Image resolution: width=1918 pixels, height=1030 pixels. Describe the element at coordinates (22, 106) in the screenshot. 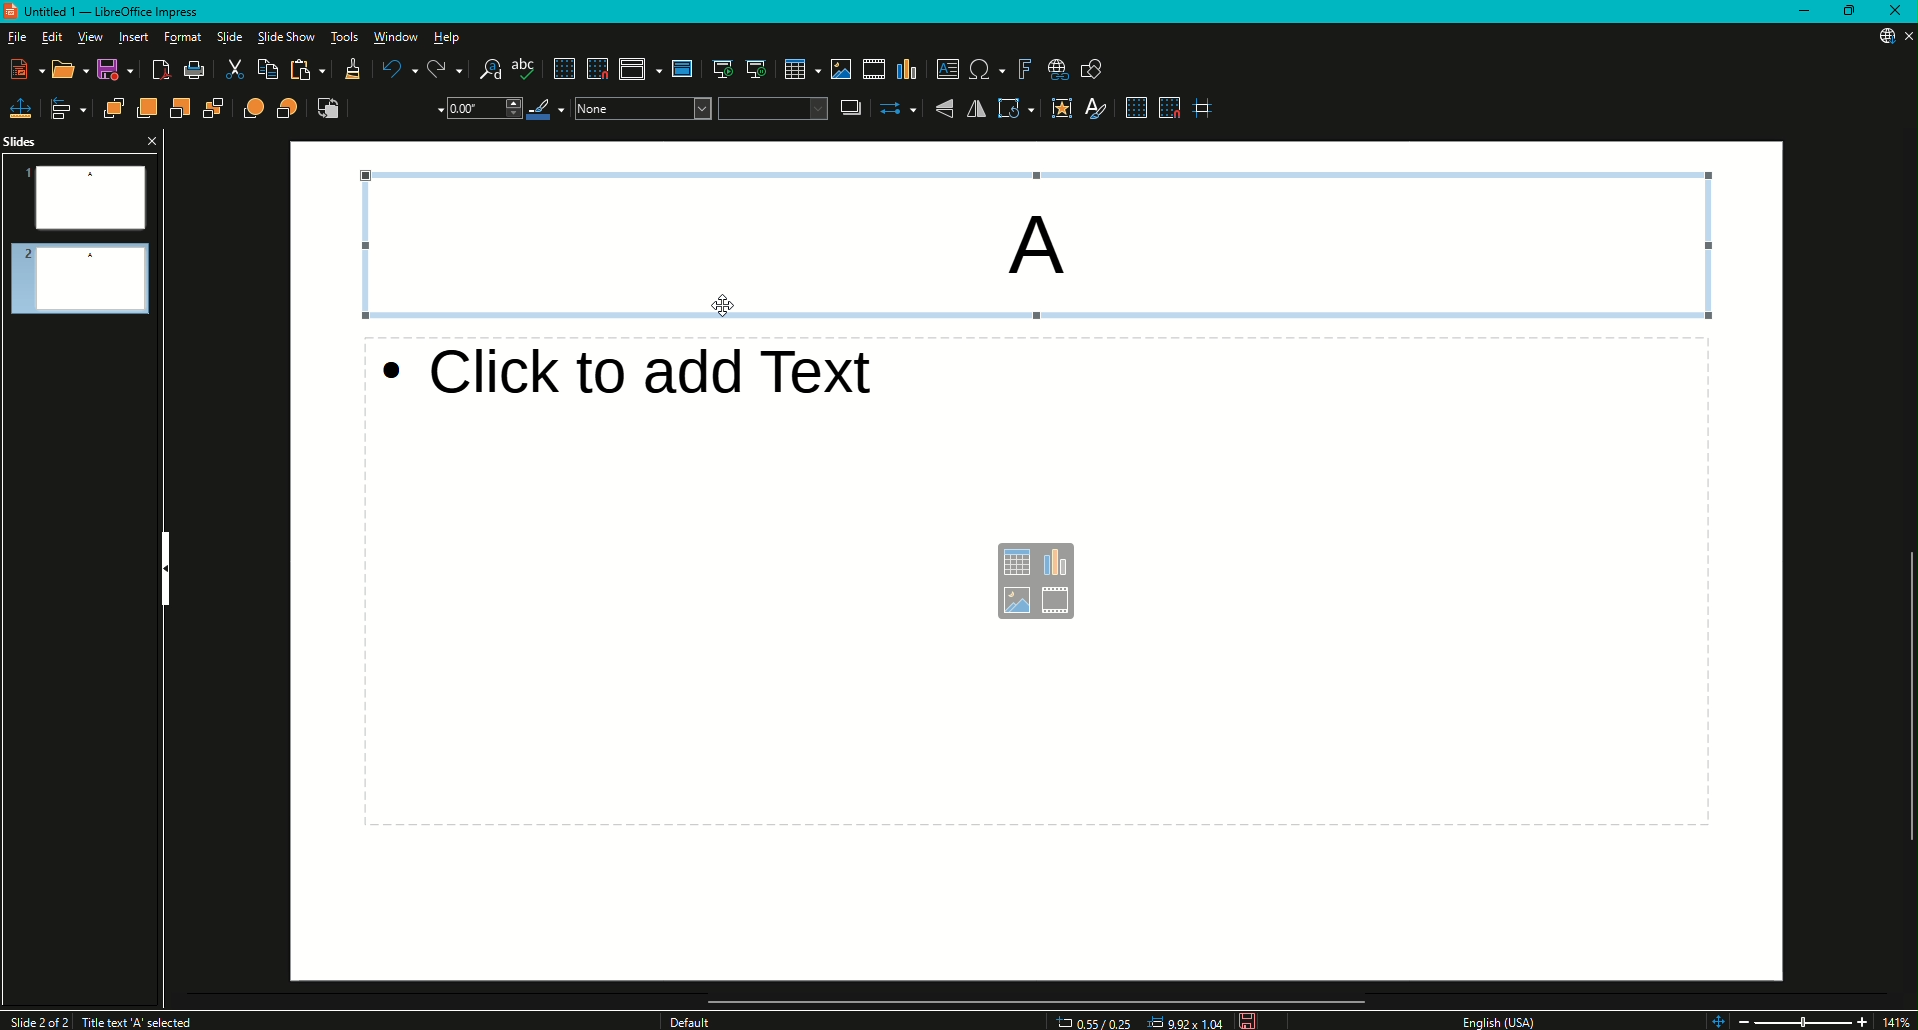

I see `Position and Size` at that location.